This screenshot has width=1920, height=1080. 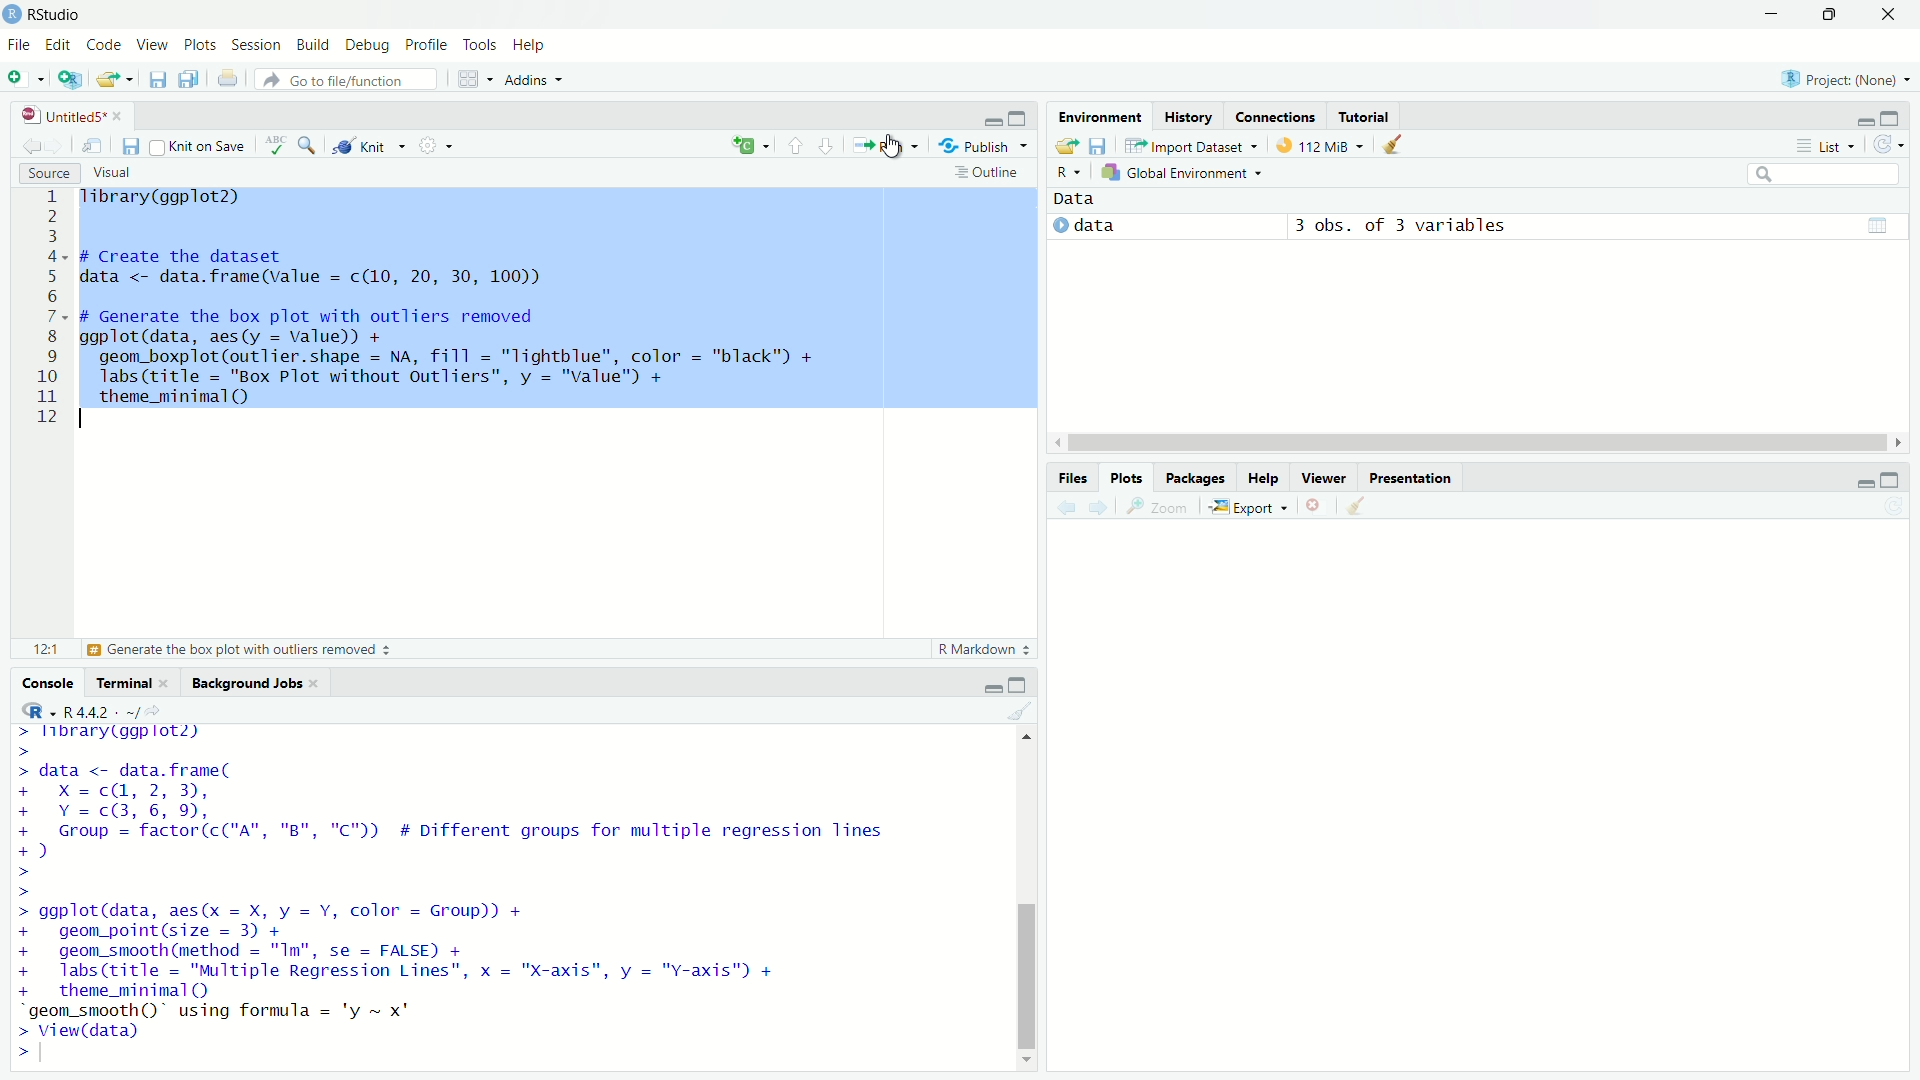 What do you see at coordinates (1827, 145) in the screenshot?
I see `© List` at bounding box center [1827, 145].